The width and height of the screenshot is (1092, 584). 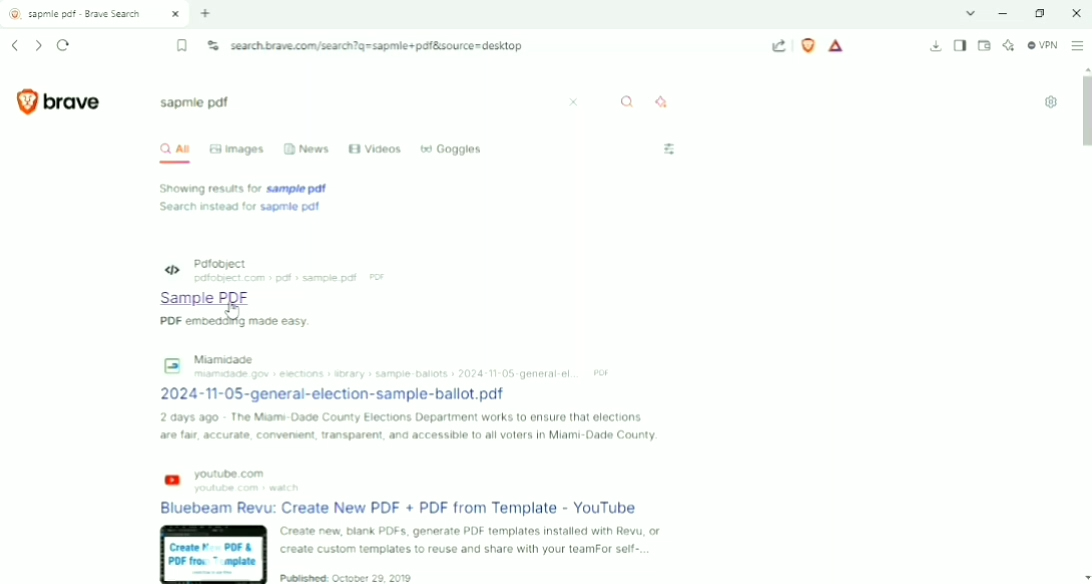 I want to click on Bookmark this tab, so click(x=183, y=46).